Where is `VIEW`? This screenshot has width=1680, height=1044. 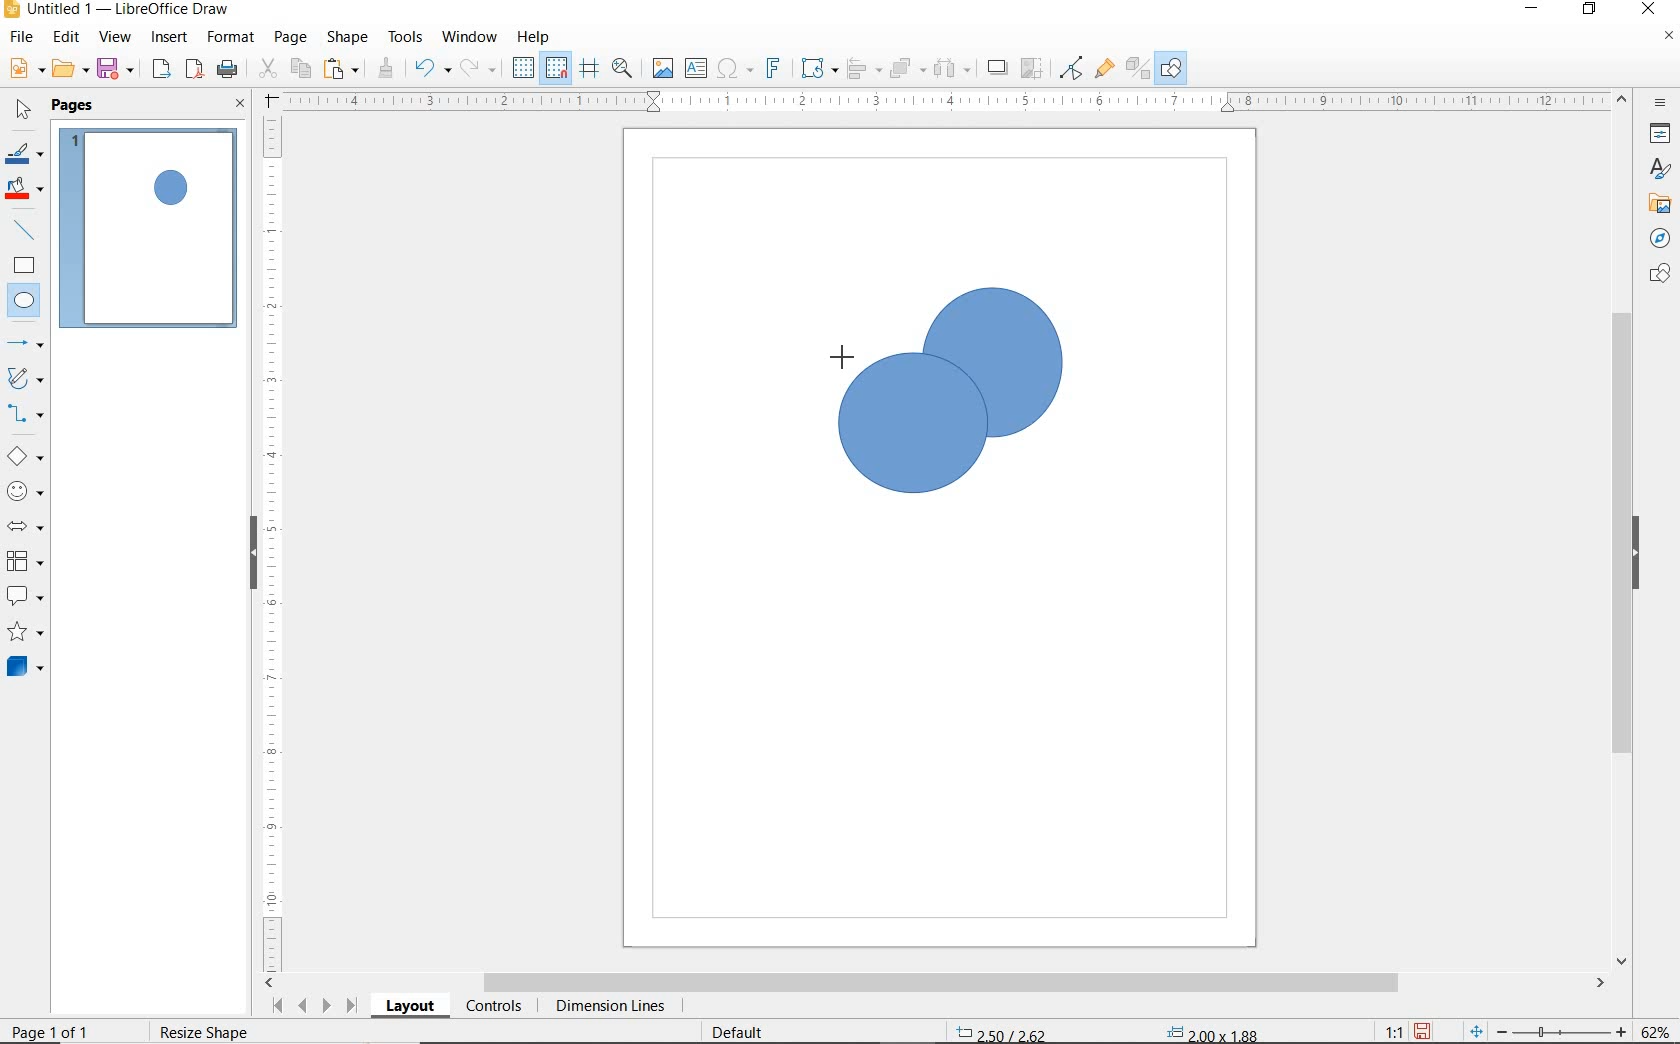
VIEW is located at coordinates (115, 38).